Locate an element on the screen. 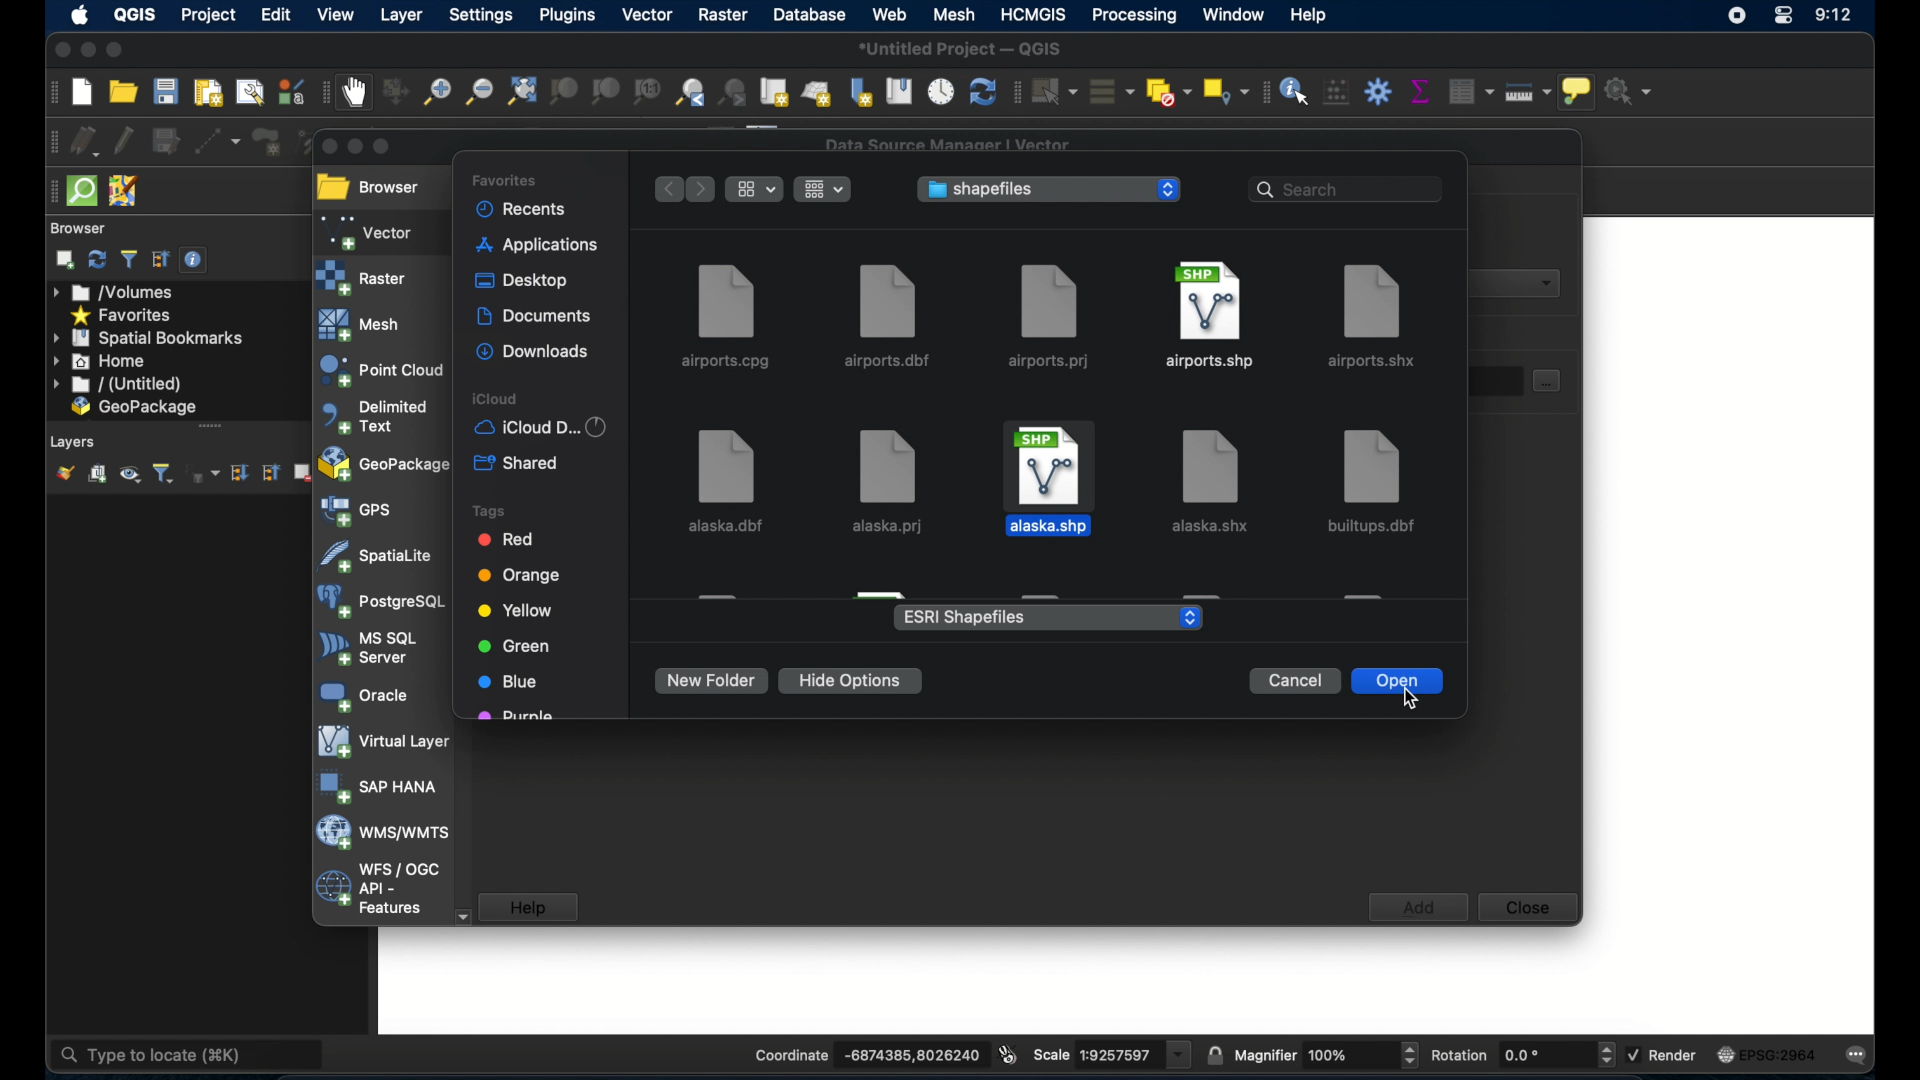  plugins is located at coordinates (567, 14).